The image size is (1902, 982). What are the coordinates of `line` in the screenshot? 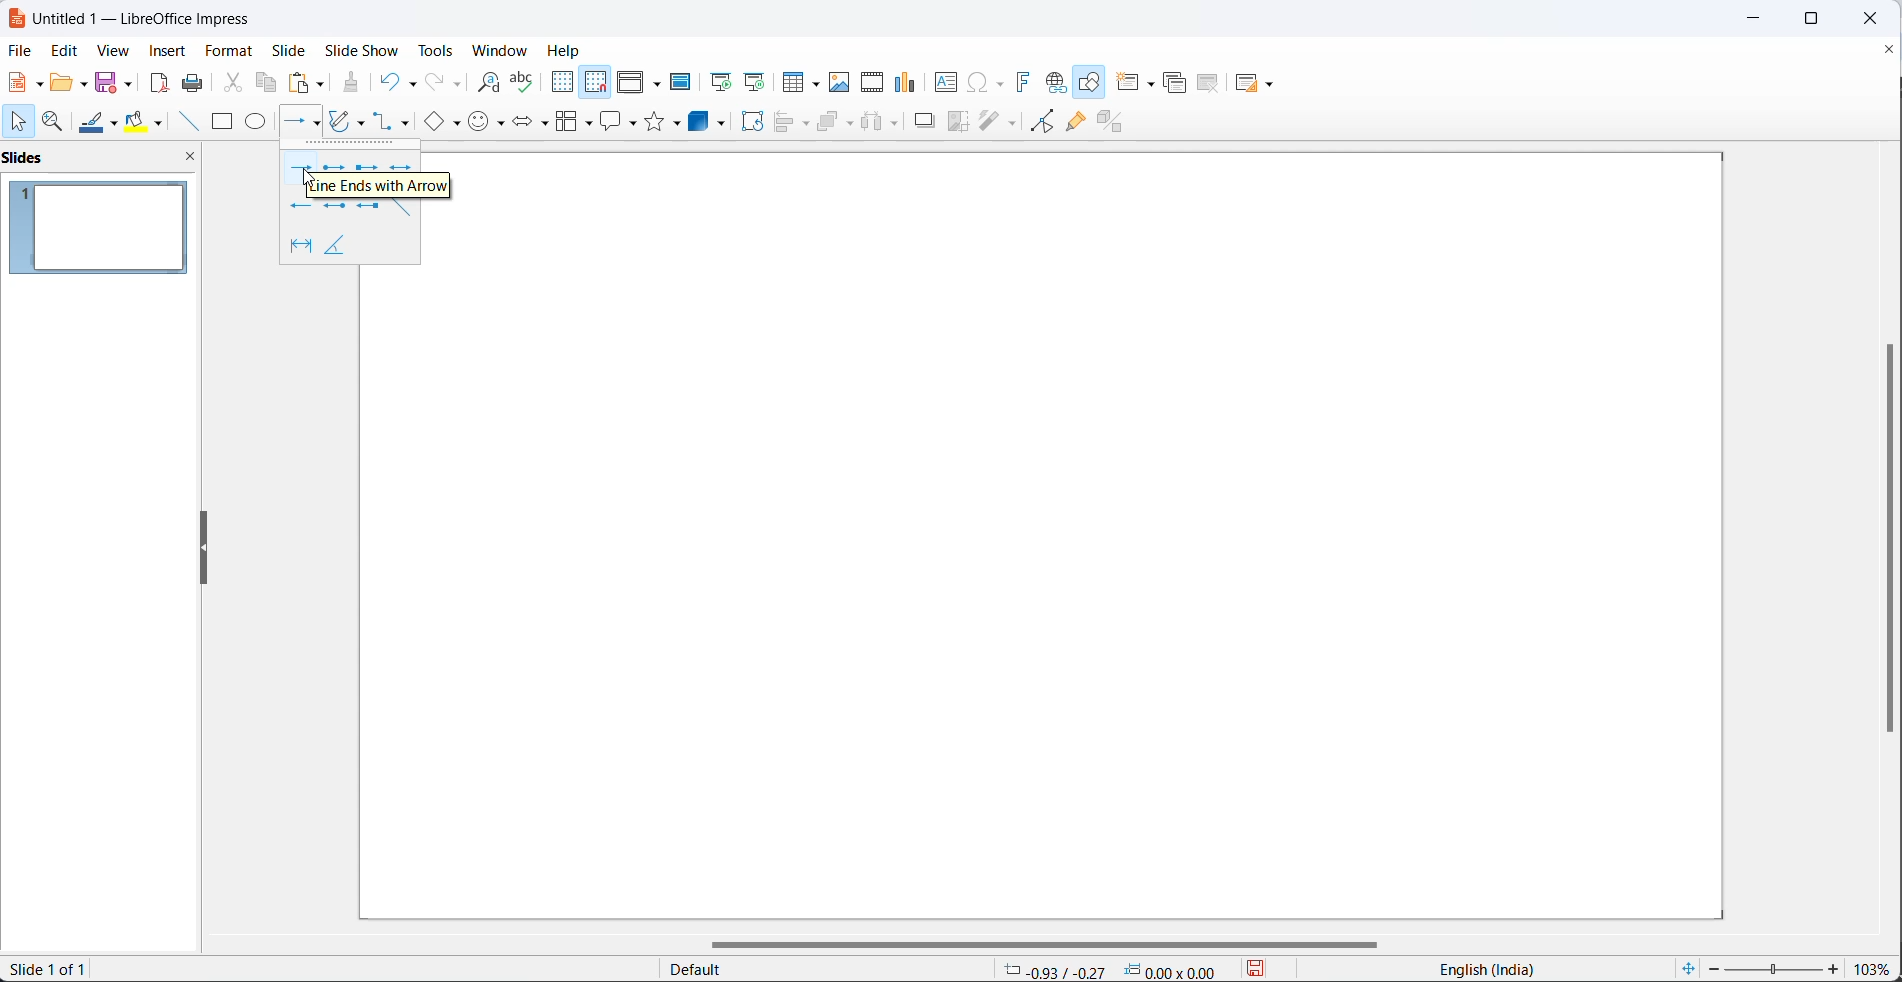 It's located at (184, 122).